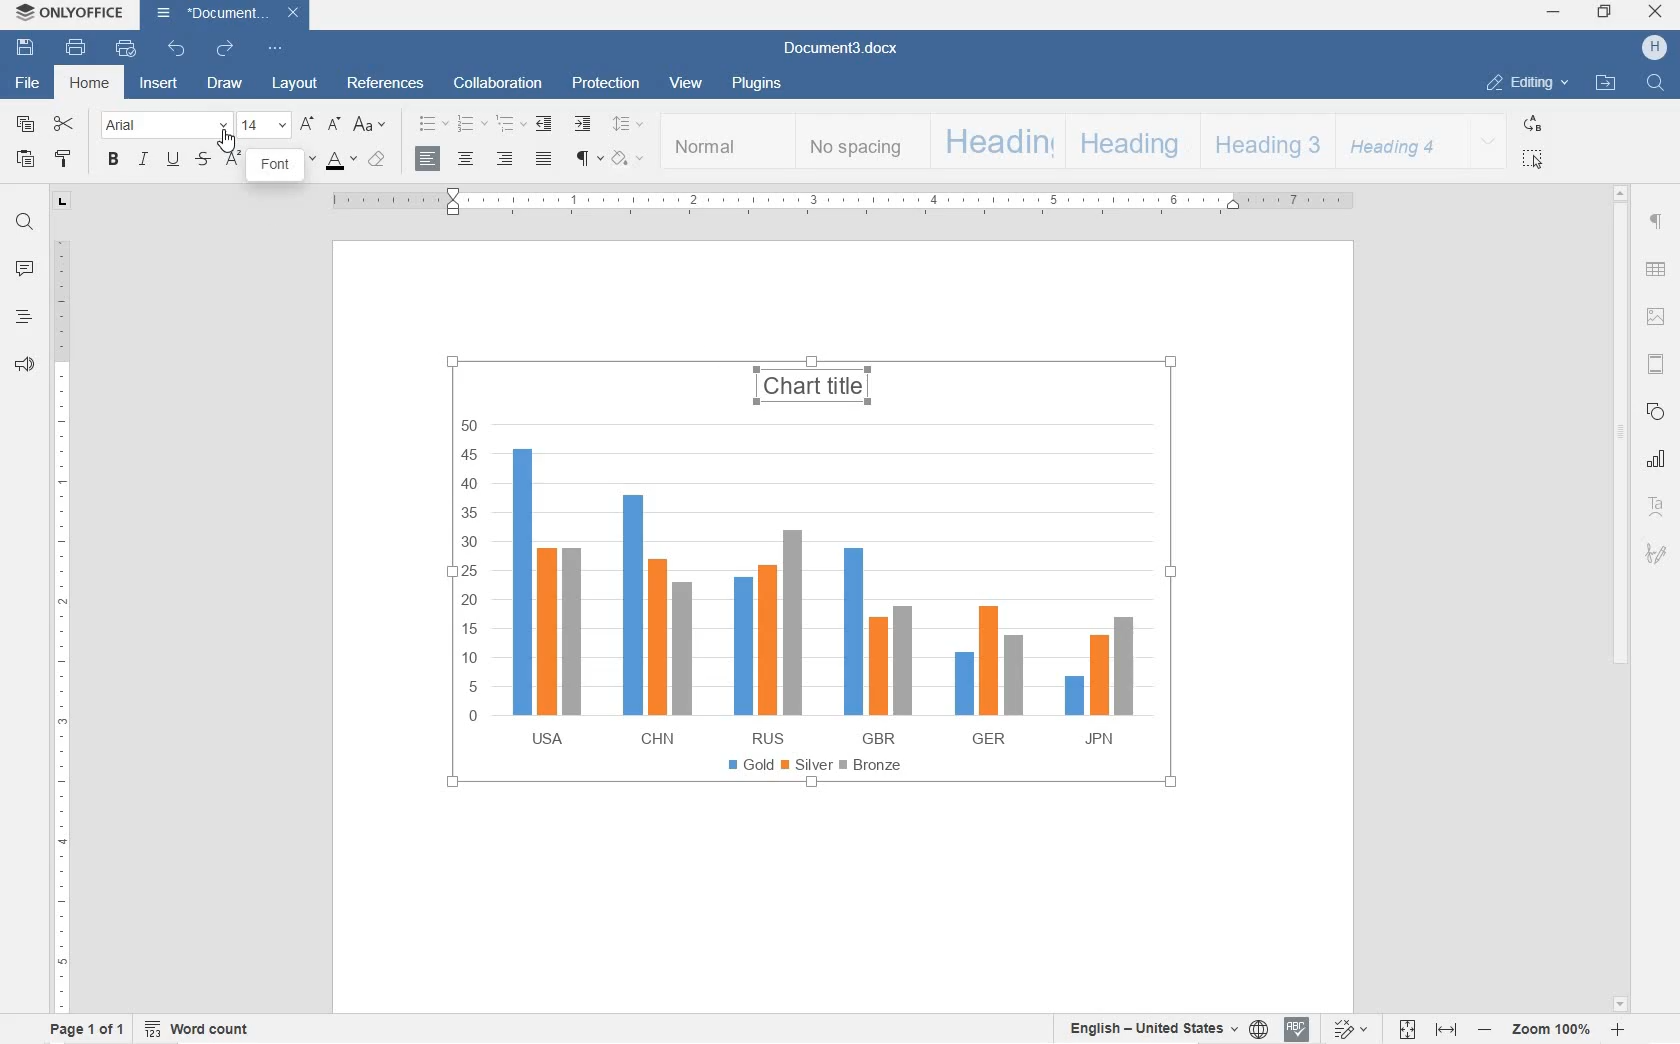  I want to click on HEADING 3, so click(1264, 142).